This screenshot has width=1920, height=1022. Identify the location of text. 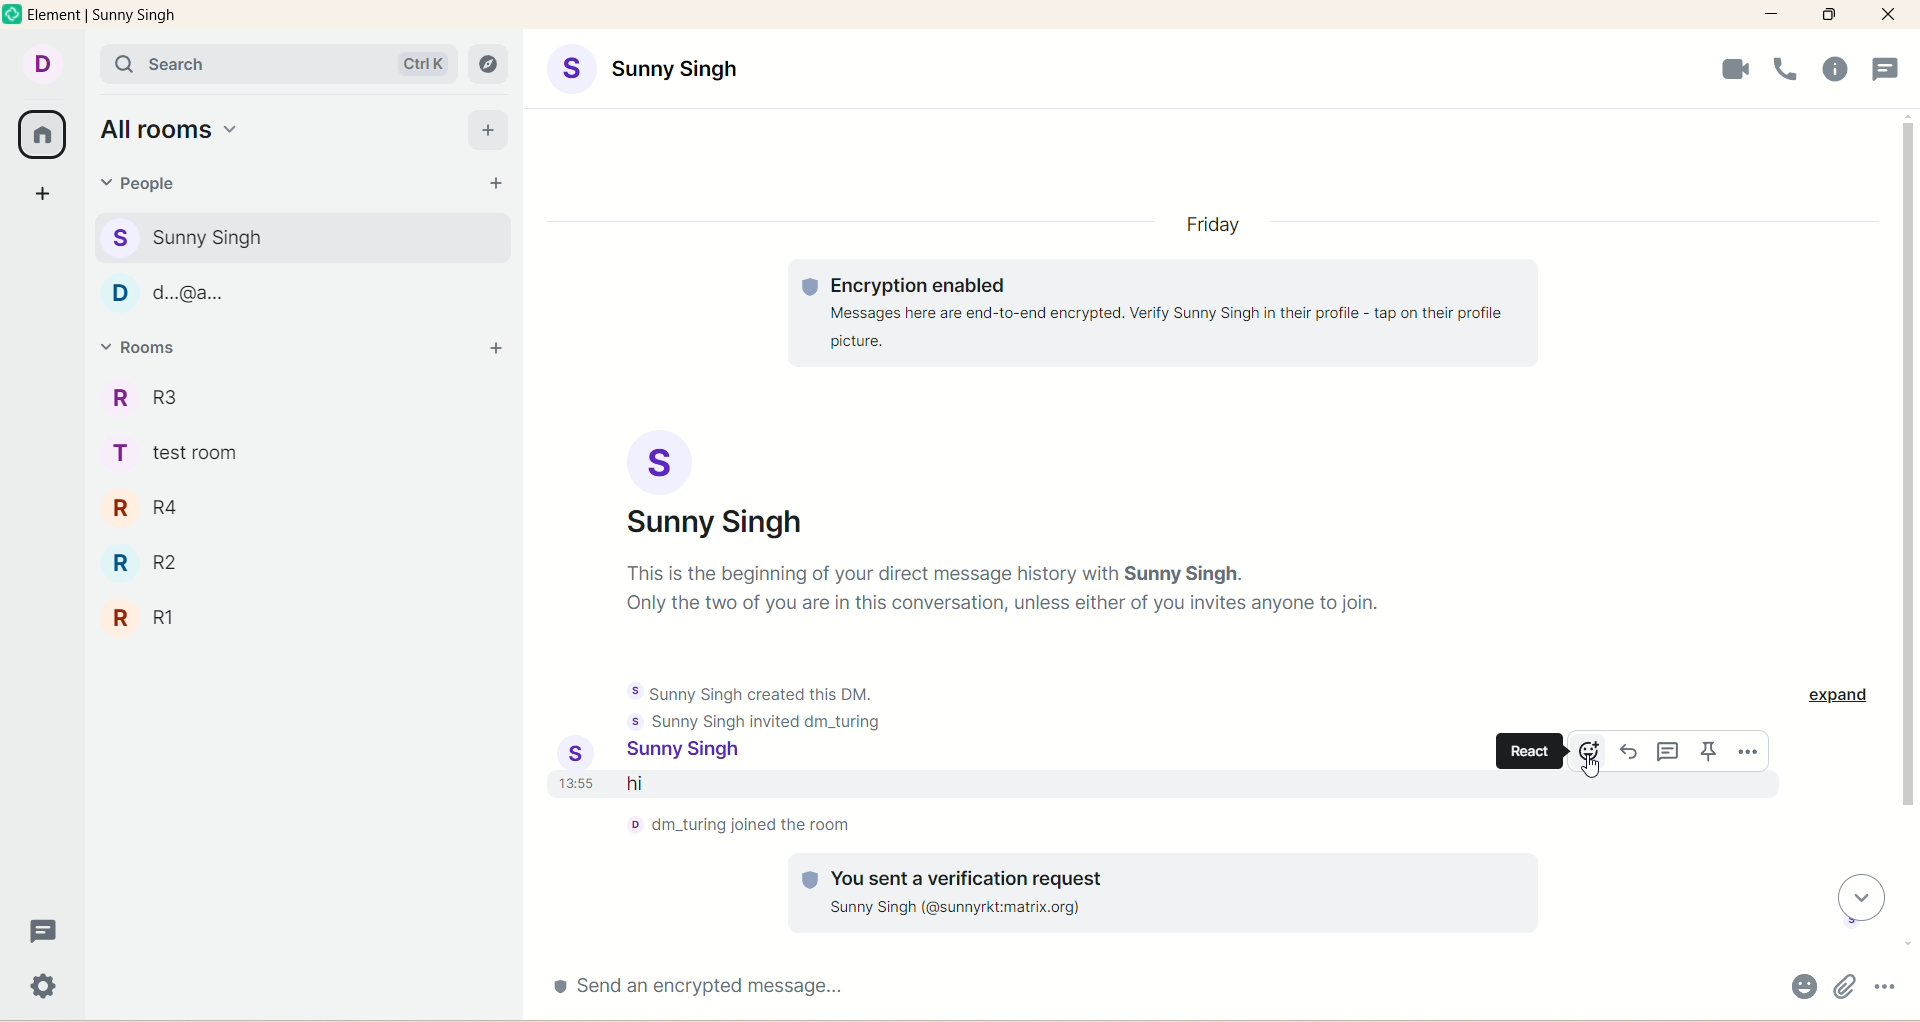
(1163, 892).